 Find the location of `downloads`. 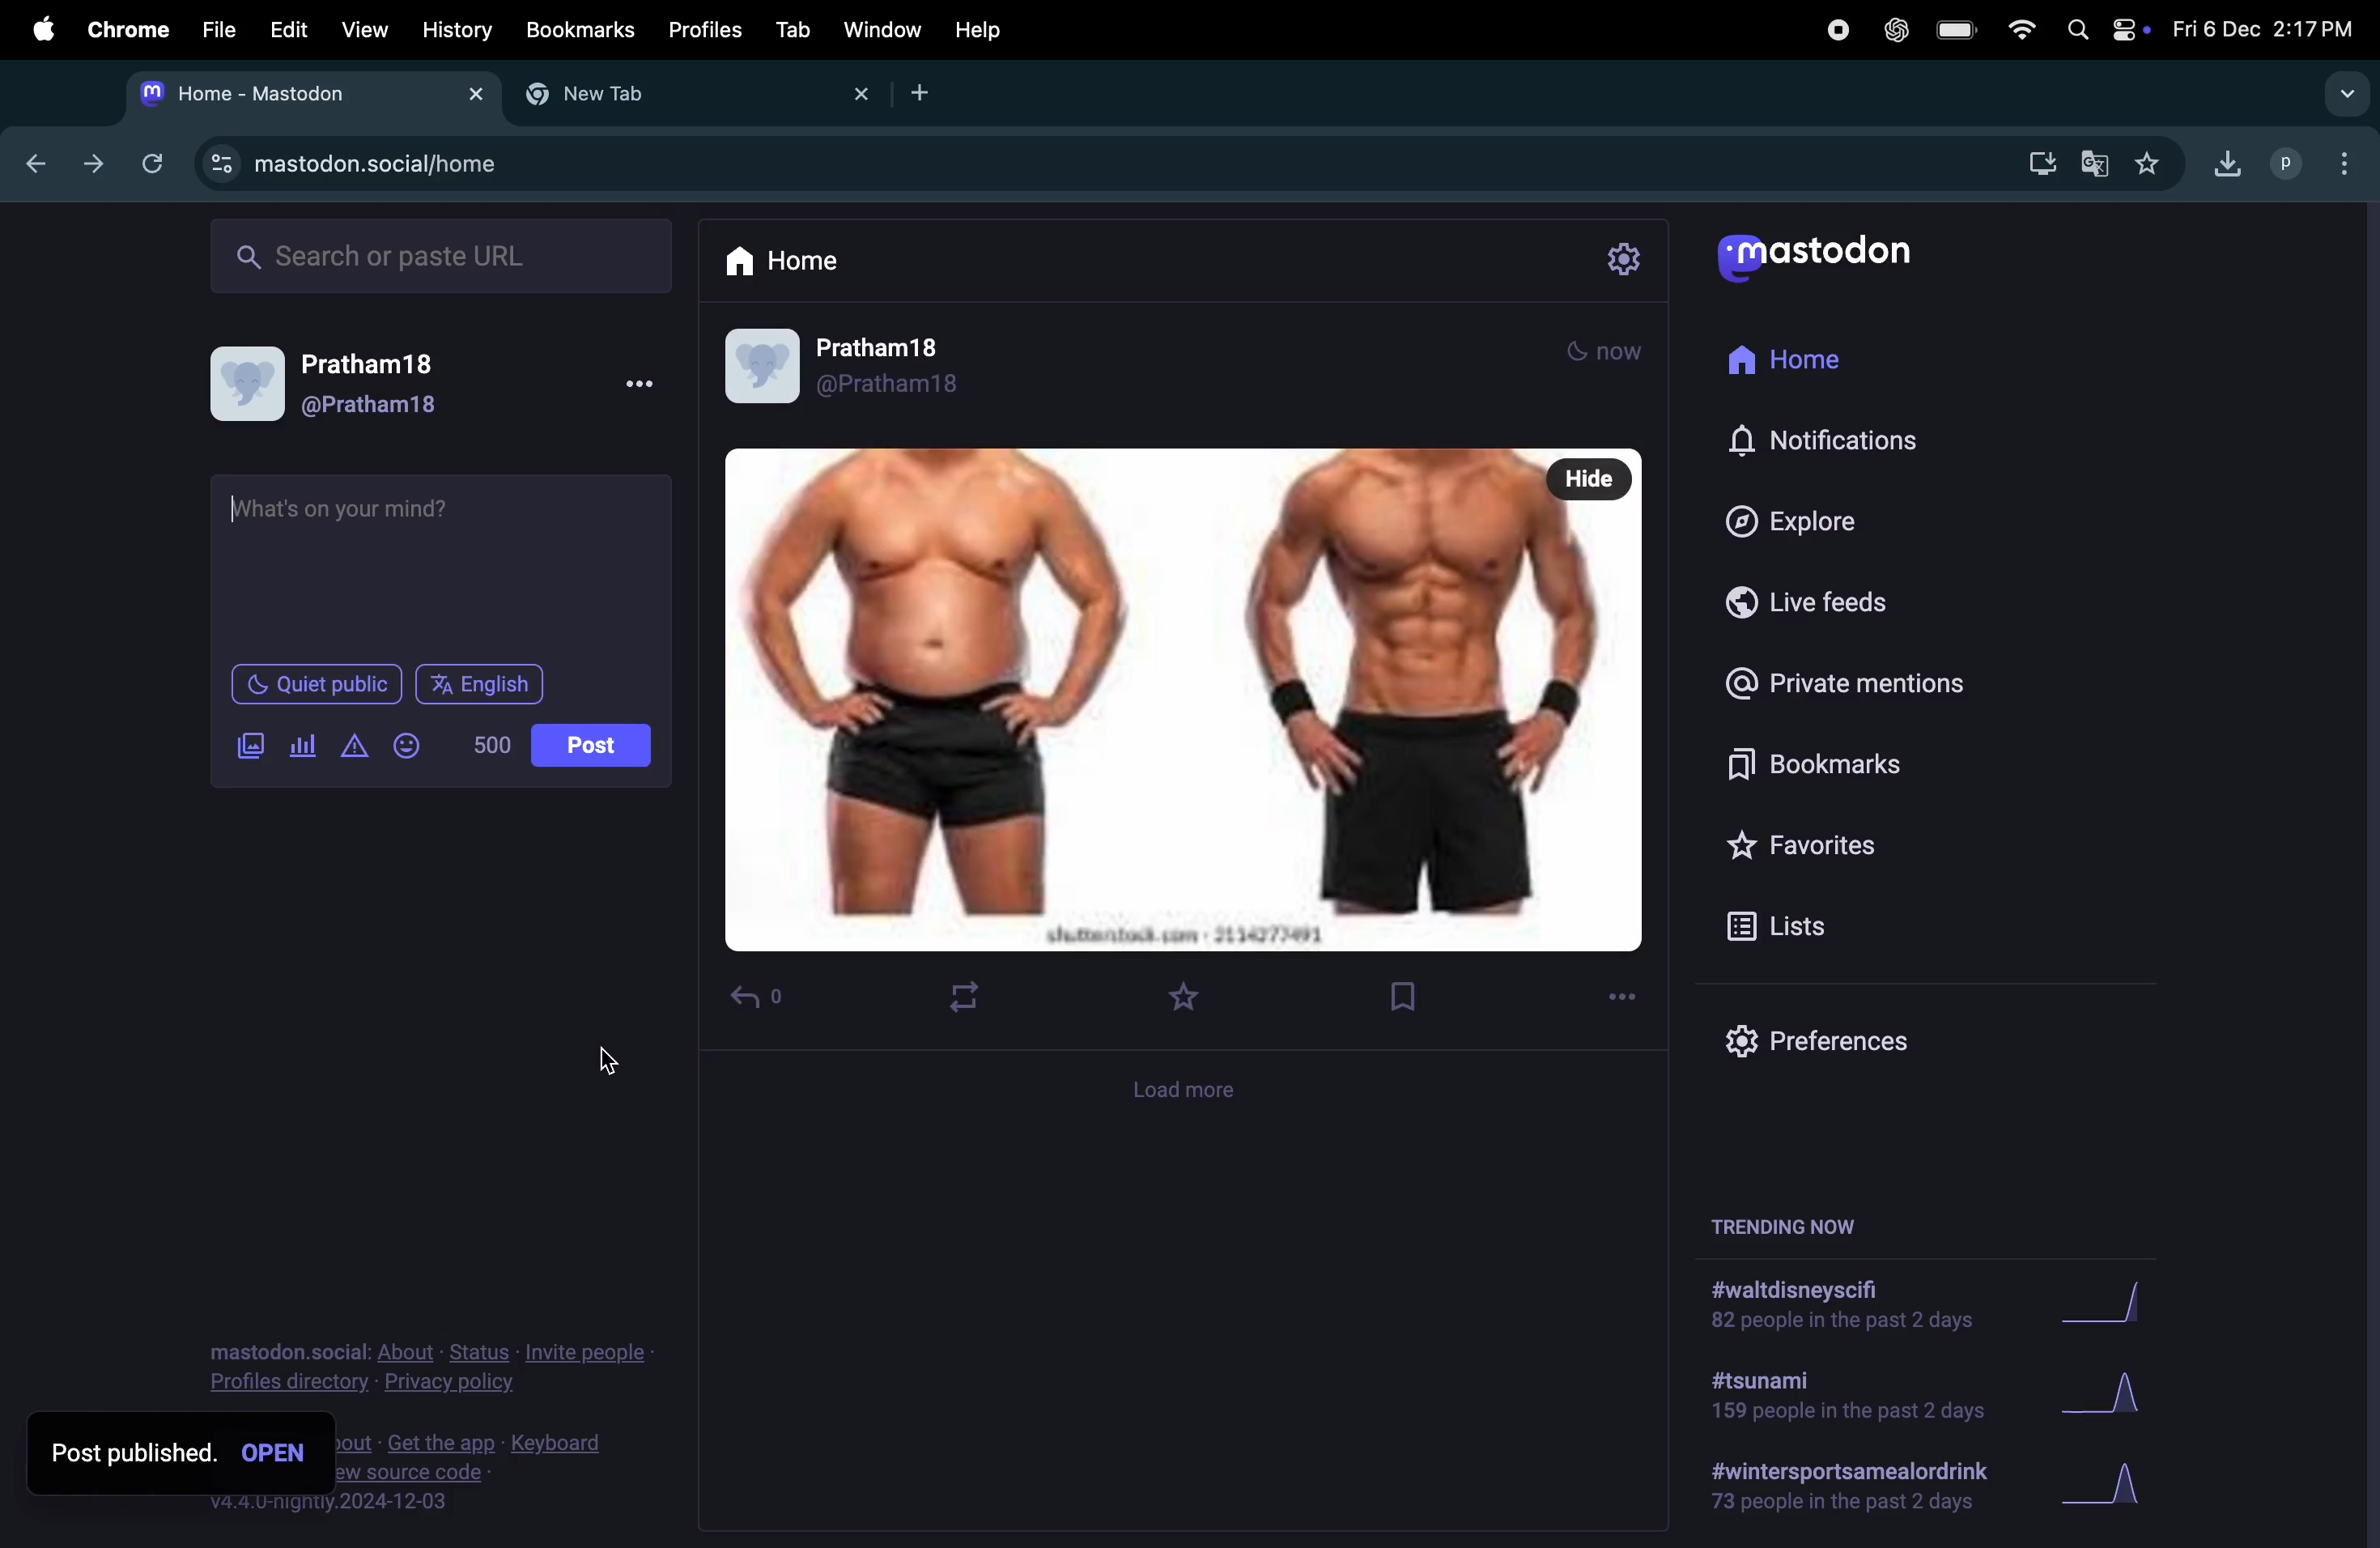

downloads is located at coordinates (2039, 160).